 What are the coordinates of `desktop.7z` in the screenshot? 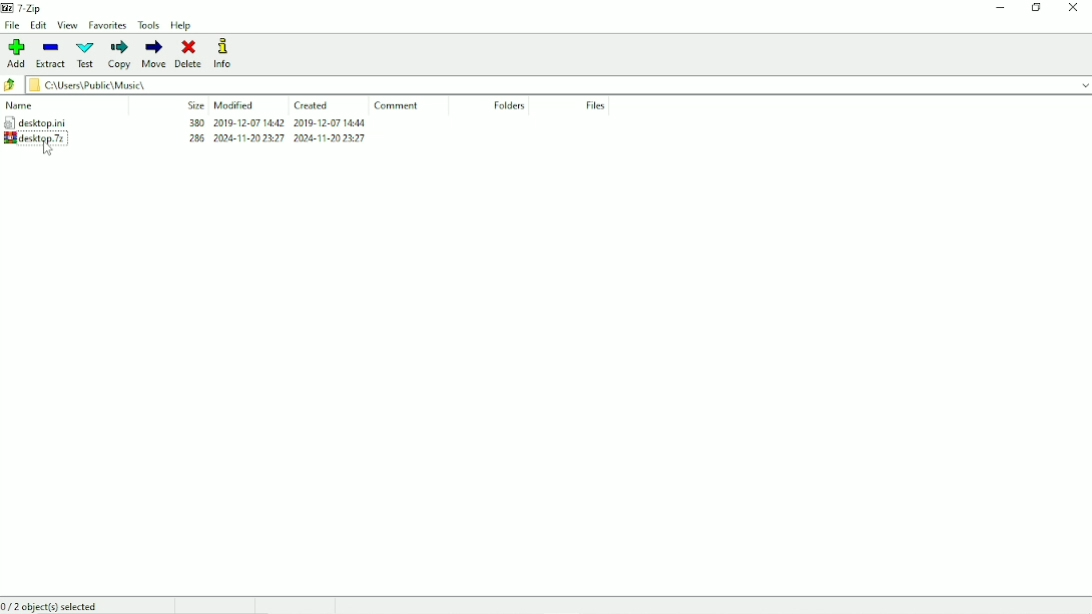 It's located at (48, 138).